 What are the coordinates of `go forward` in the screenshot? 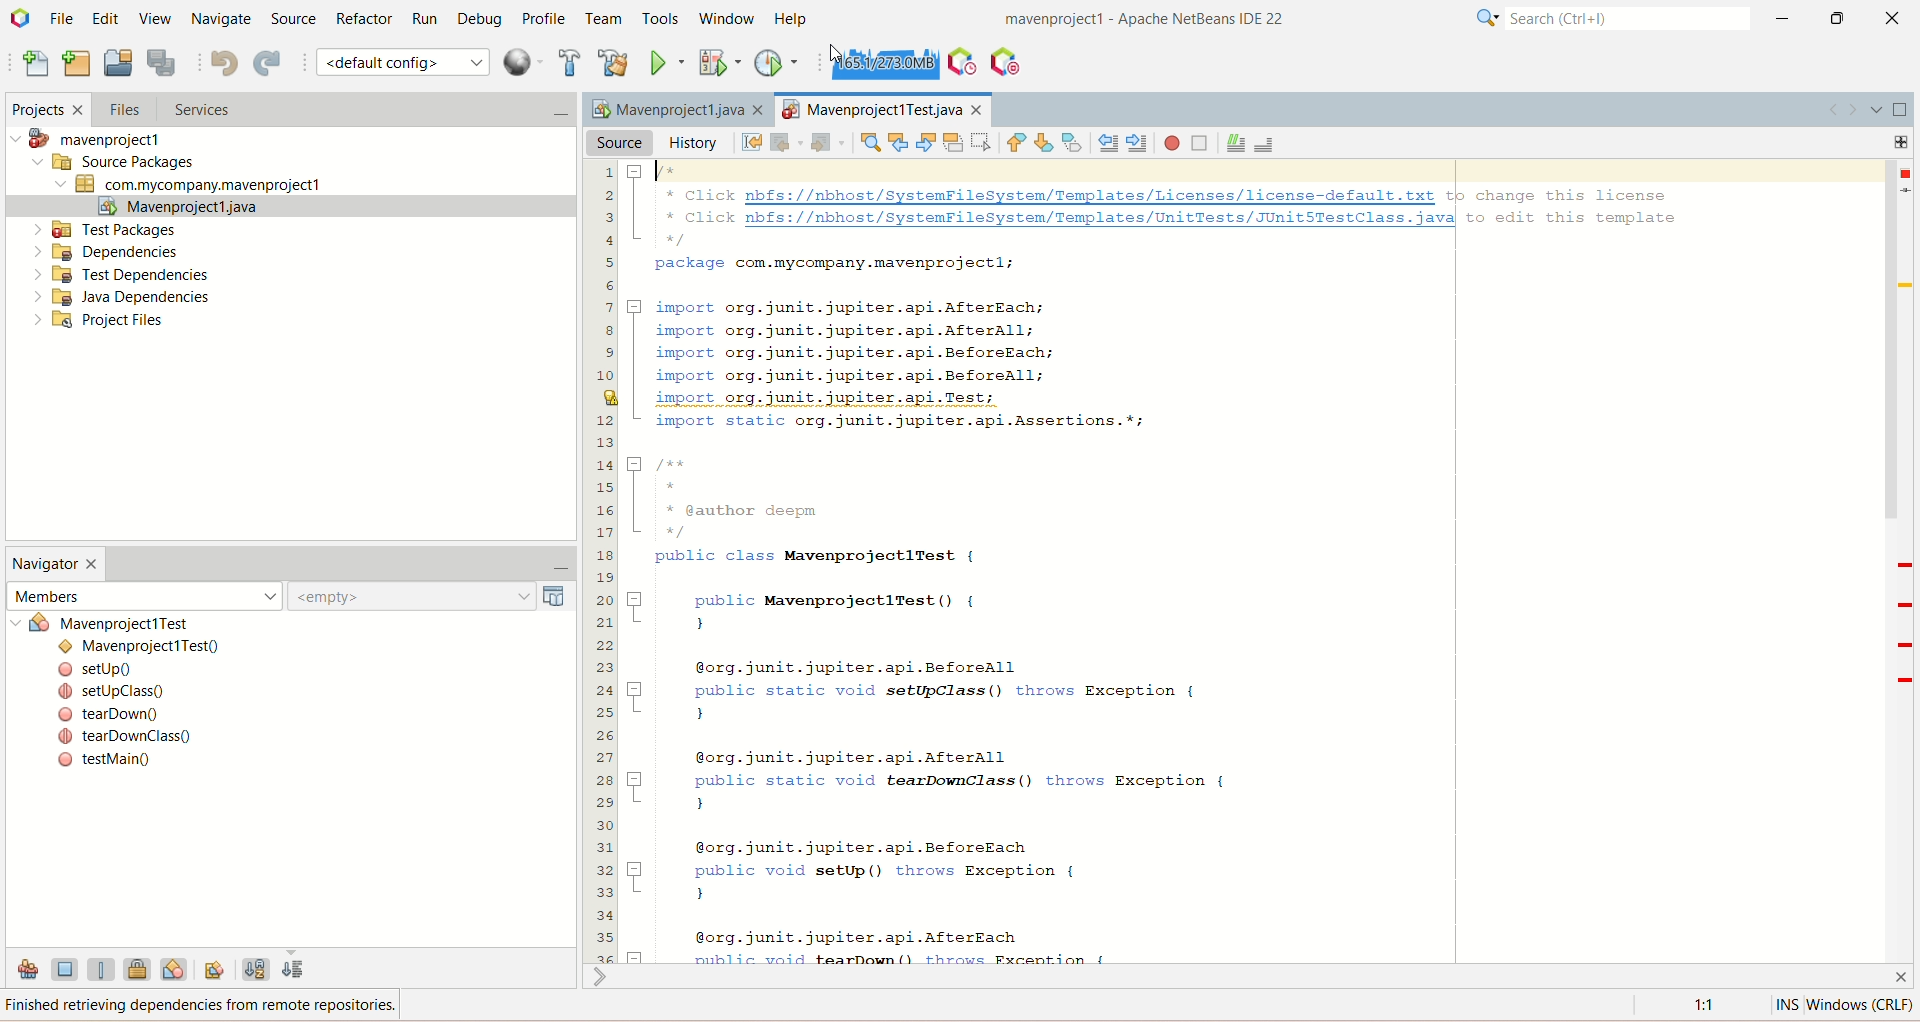 It's located at (1851, 109).